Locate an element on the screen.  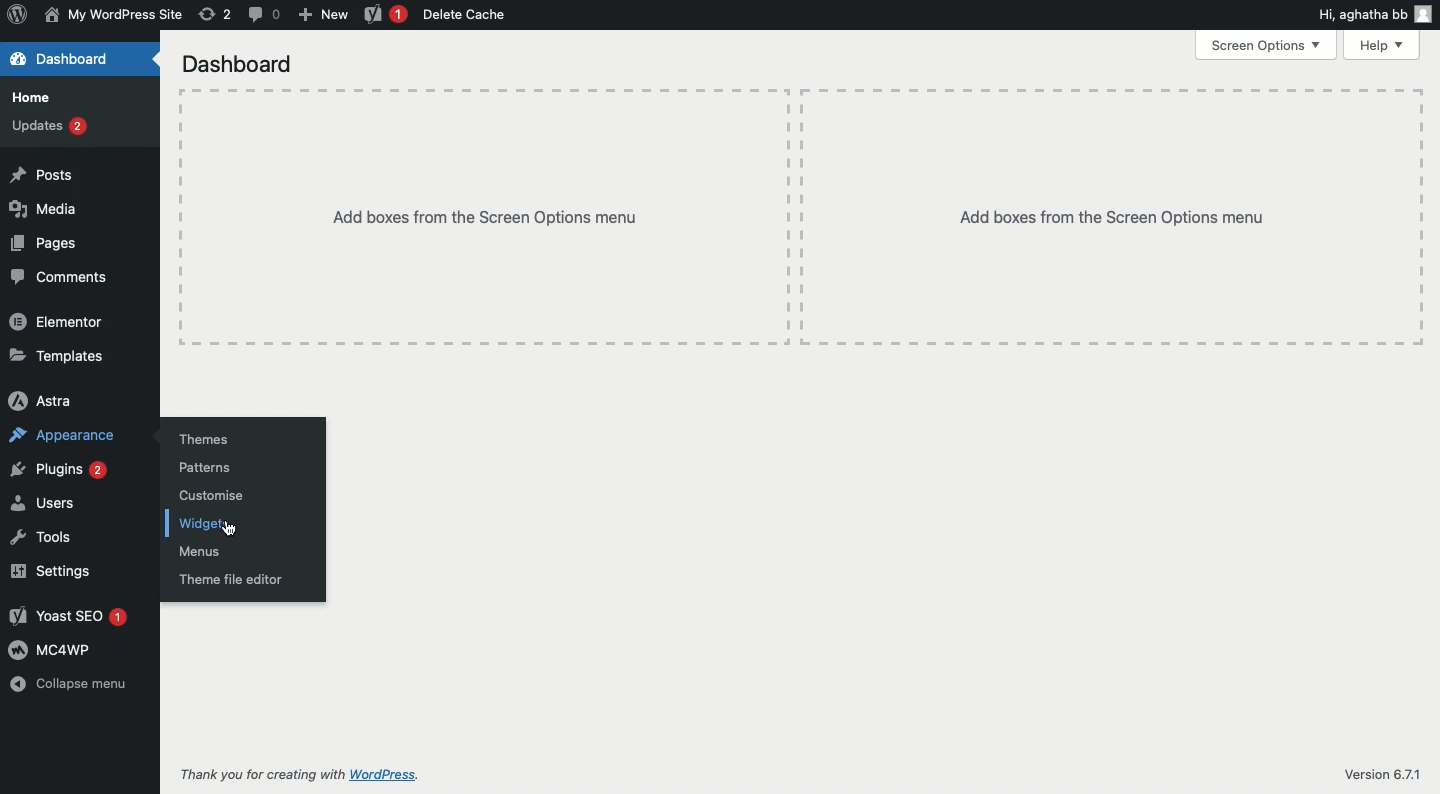
Home is located at coordinates (37, 100).